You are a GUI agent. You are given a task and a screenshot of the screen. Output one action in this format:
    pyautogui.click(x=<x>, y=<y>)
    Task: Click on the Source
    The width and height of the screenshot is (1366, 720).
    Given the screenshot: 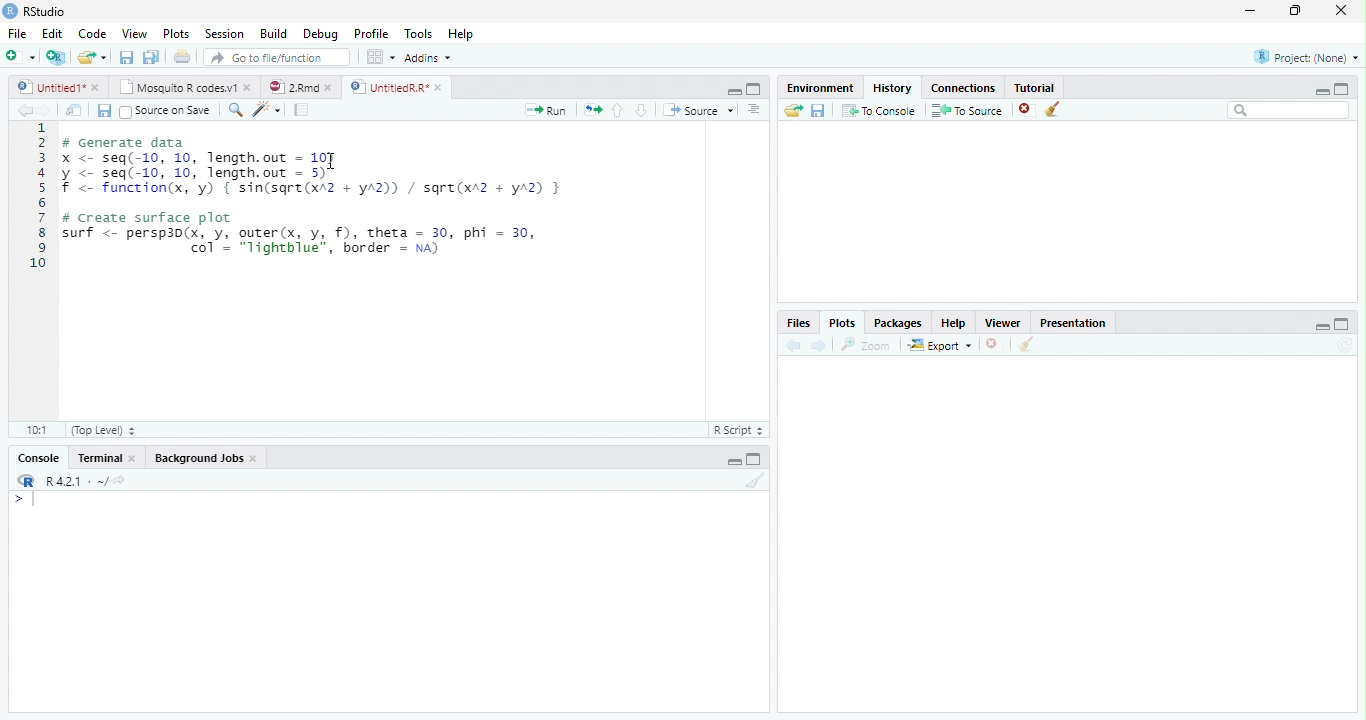 What is the action you would take?
    pyautogui.click(x=697, y=109)
    